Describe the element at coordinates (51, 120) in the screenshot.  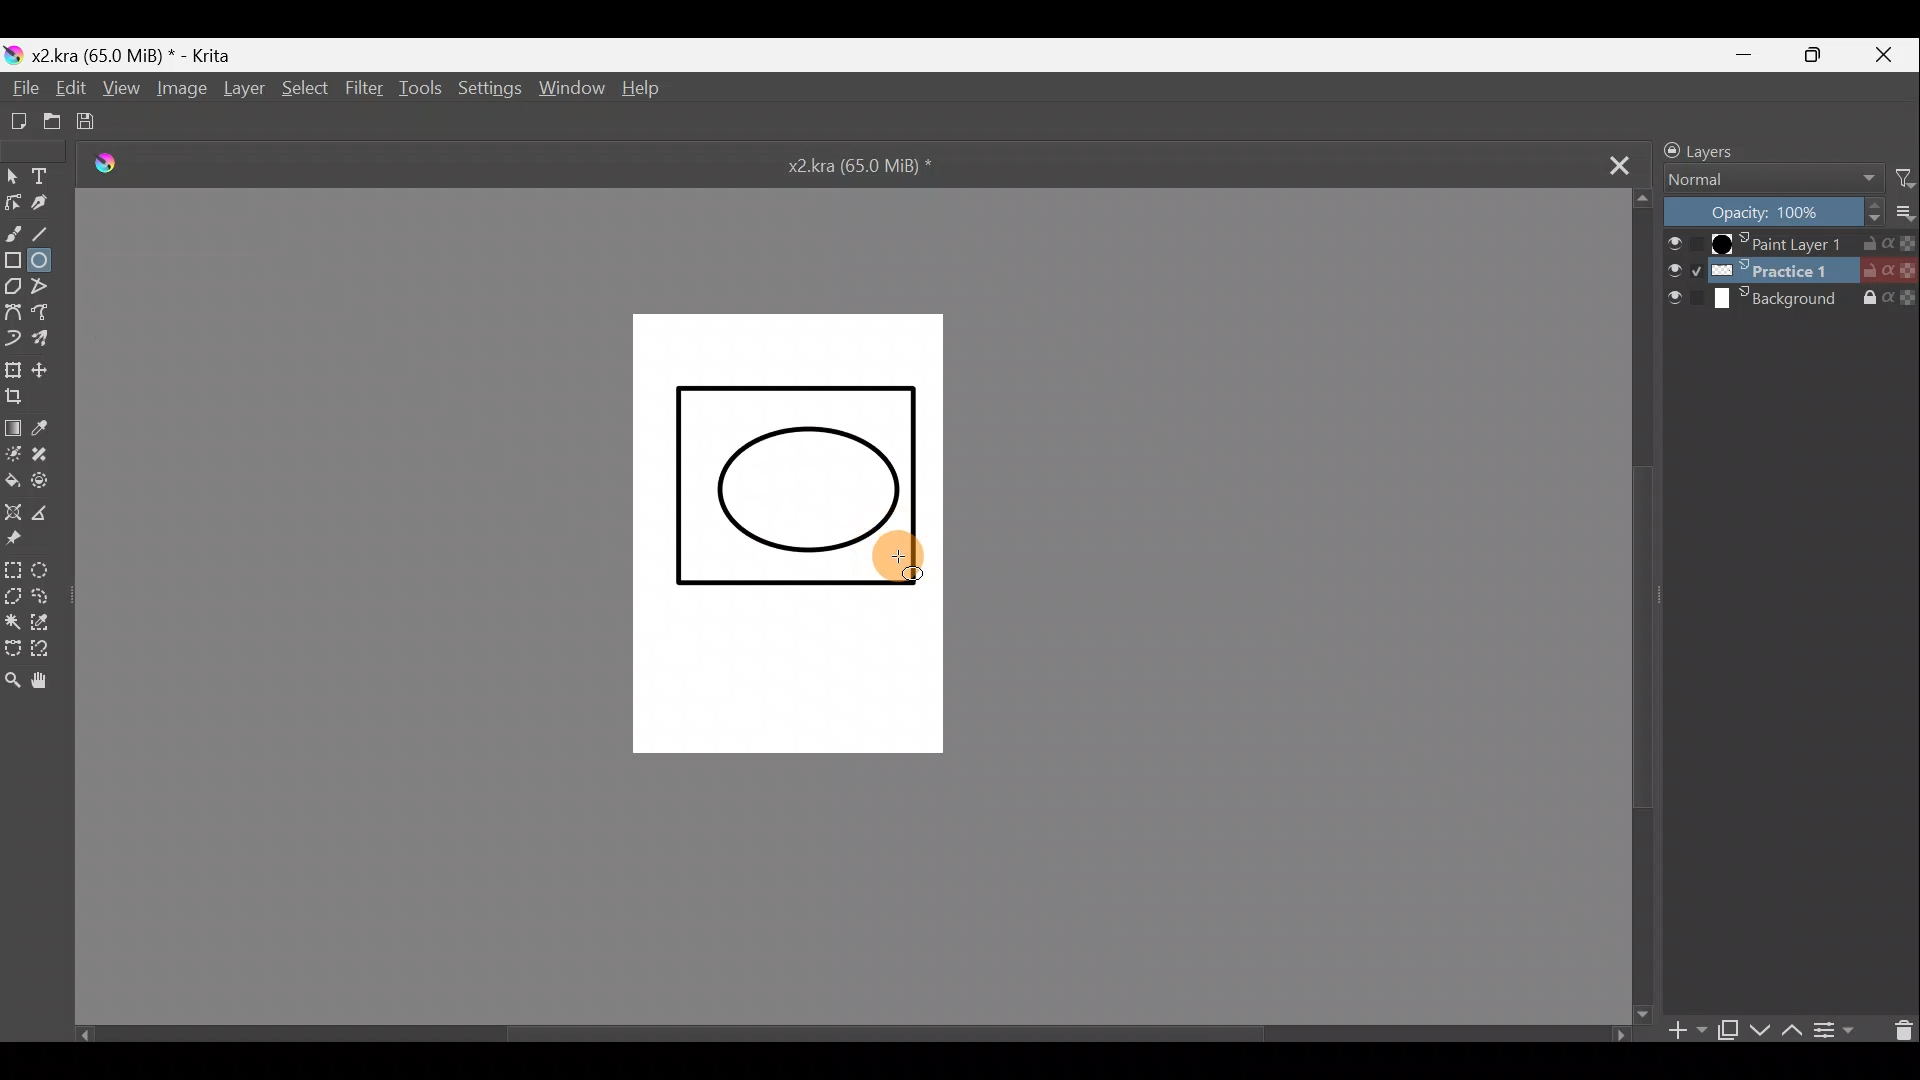
I see `Open existing document` at that location.